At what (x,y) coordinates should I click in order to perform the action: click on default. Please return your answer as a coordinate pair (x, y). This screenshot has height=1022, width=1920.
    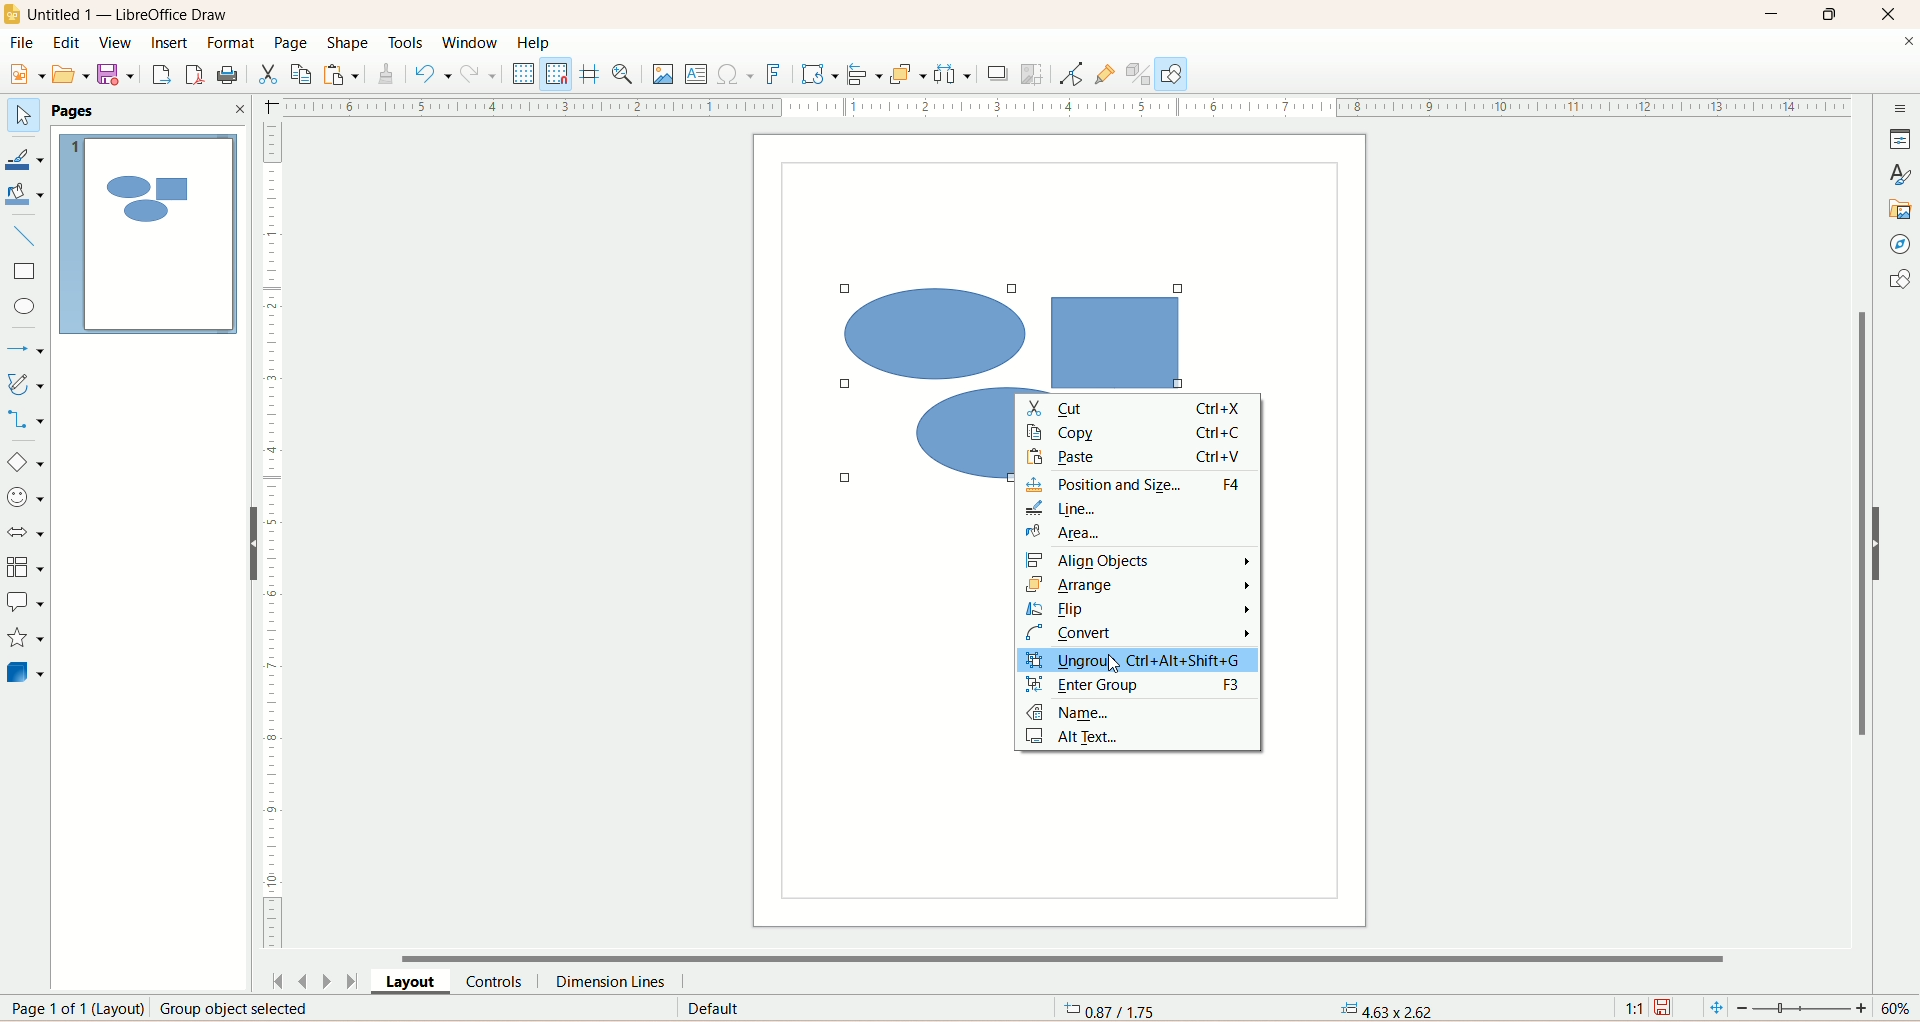
    Looking at the image, I should click on (711, 1009).